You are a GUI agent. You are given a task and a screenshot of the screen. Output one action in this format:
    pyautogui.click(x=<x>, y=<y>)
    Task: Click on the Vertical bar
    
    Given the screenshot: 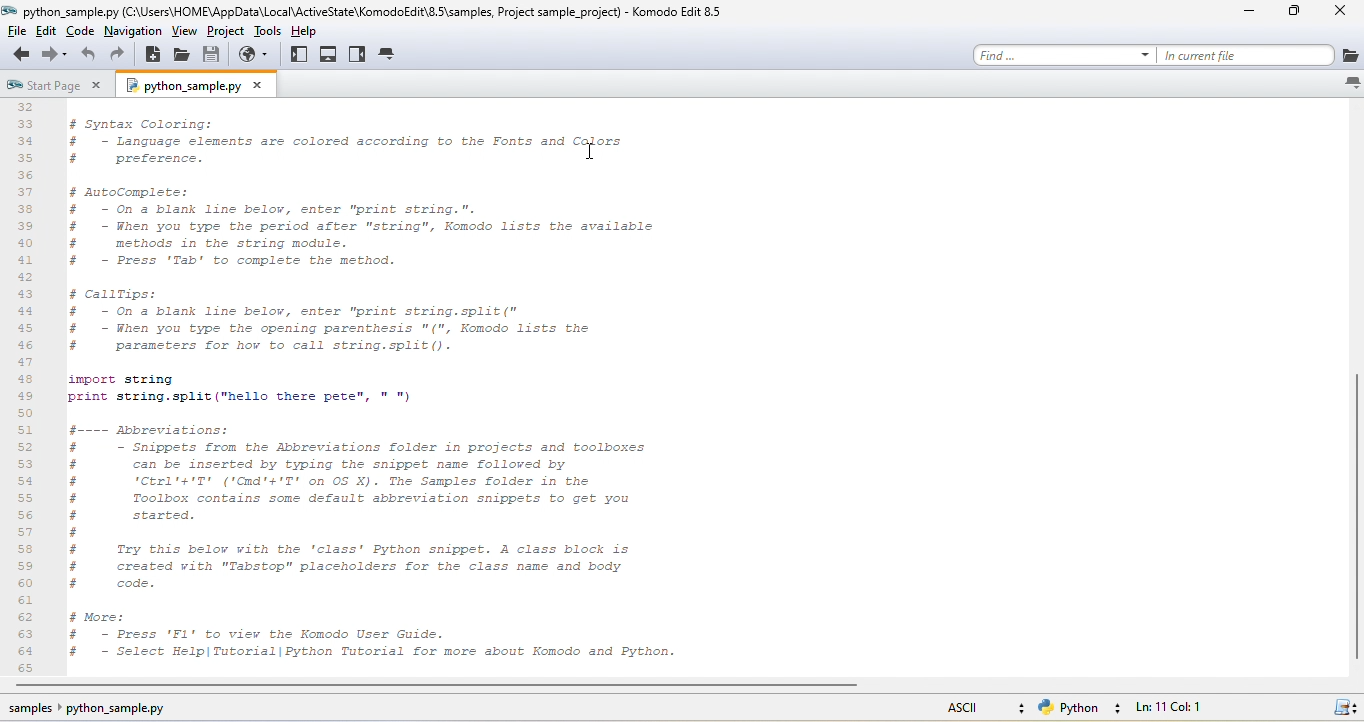 What is the action you would take?
    pyautogui.click(x=1355, y=524)
    